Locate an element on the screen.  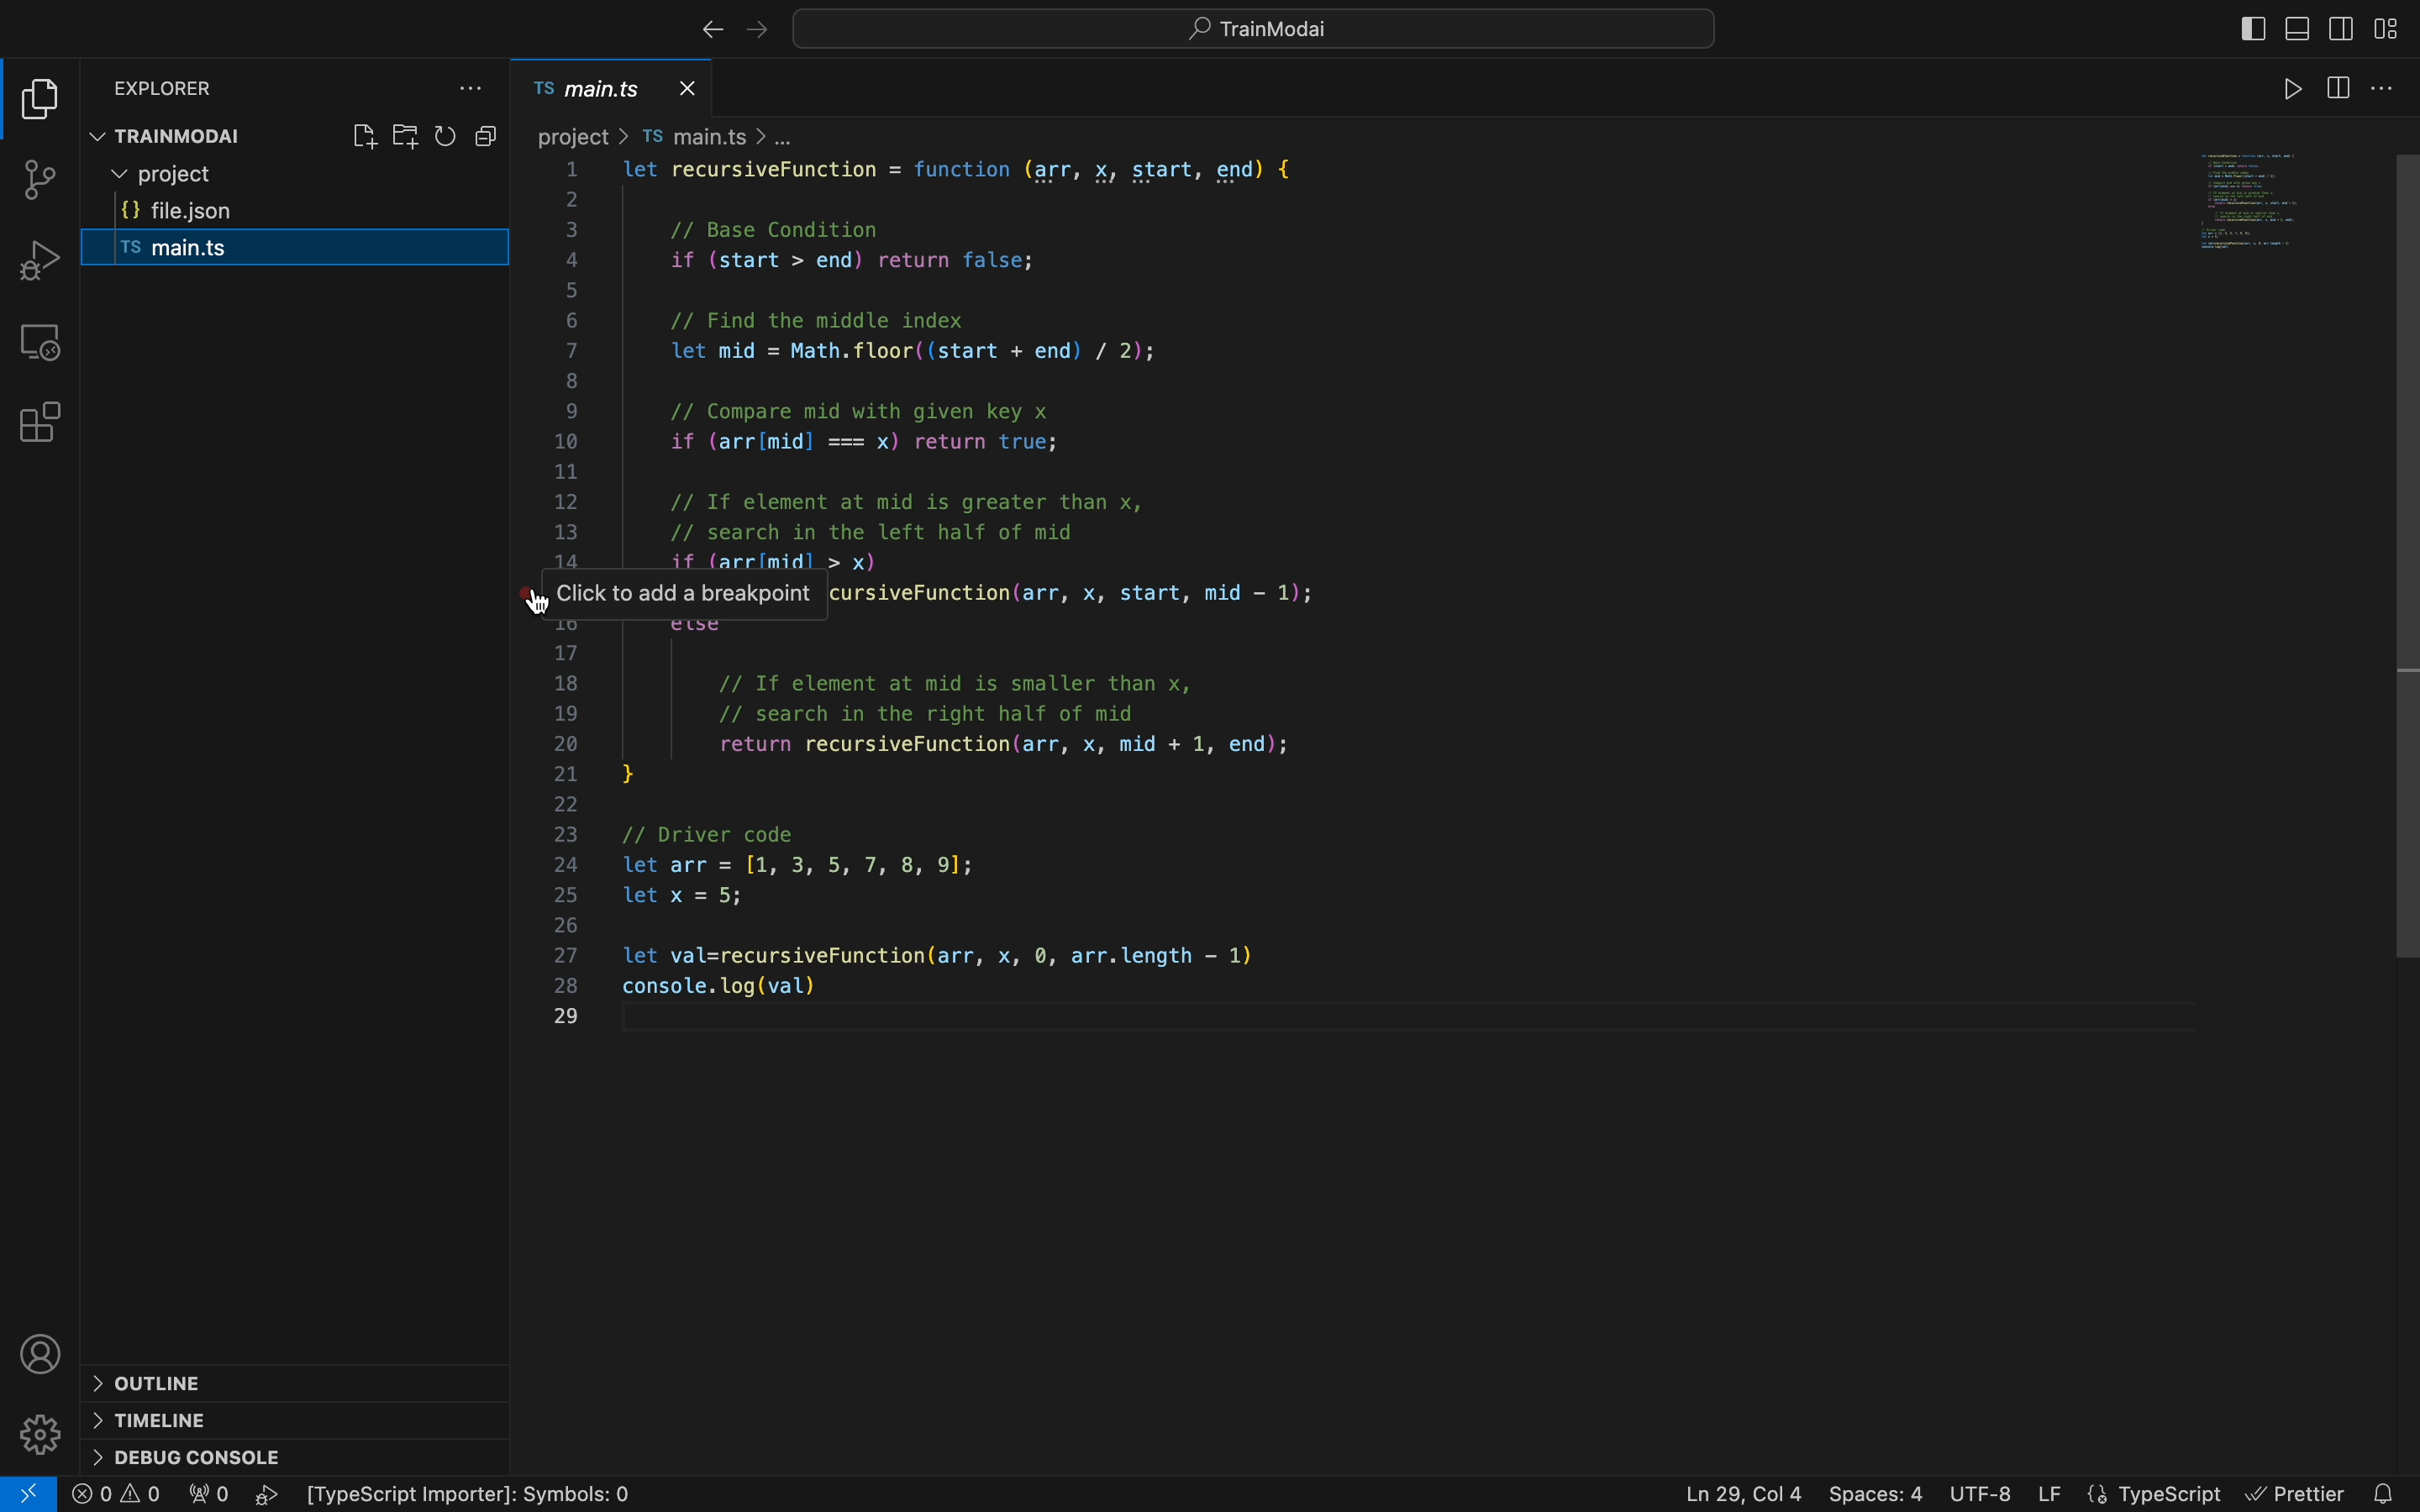
file explorer  is located at coordinates (45, 101).